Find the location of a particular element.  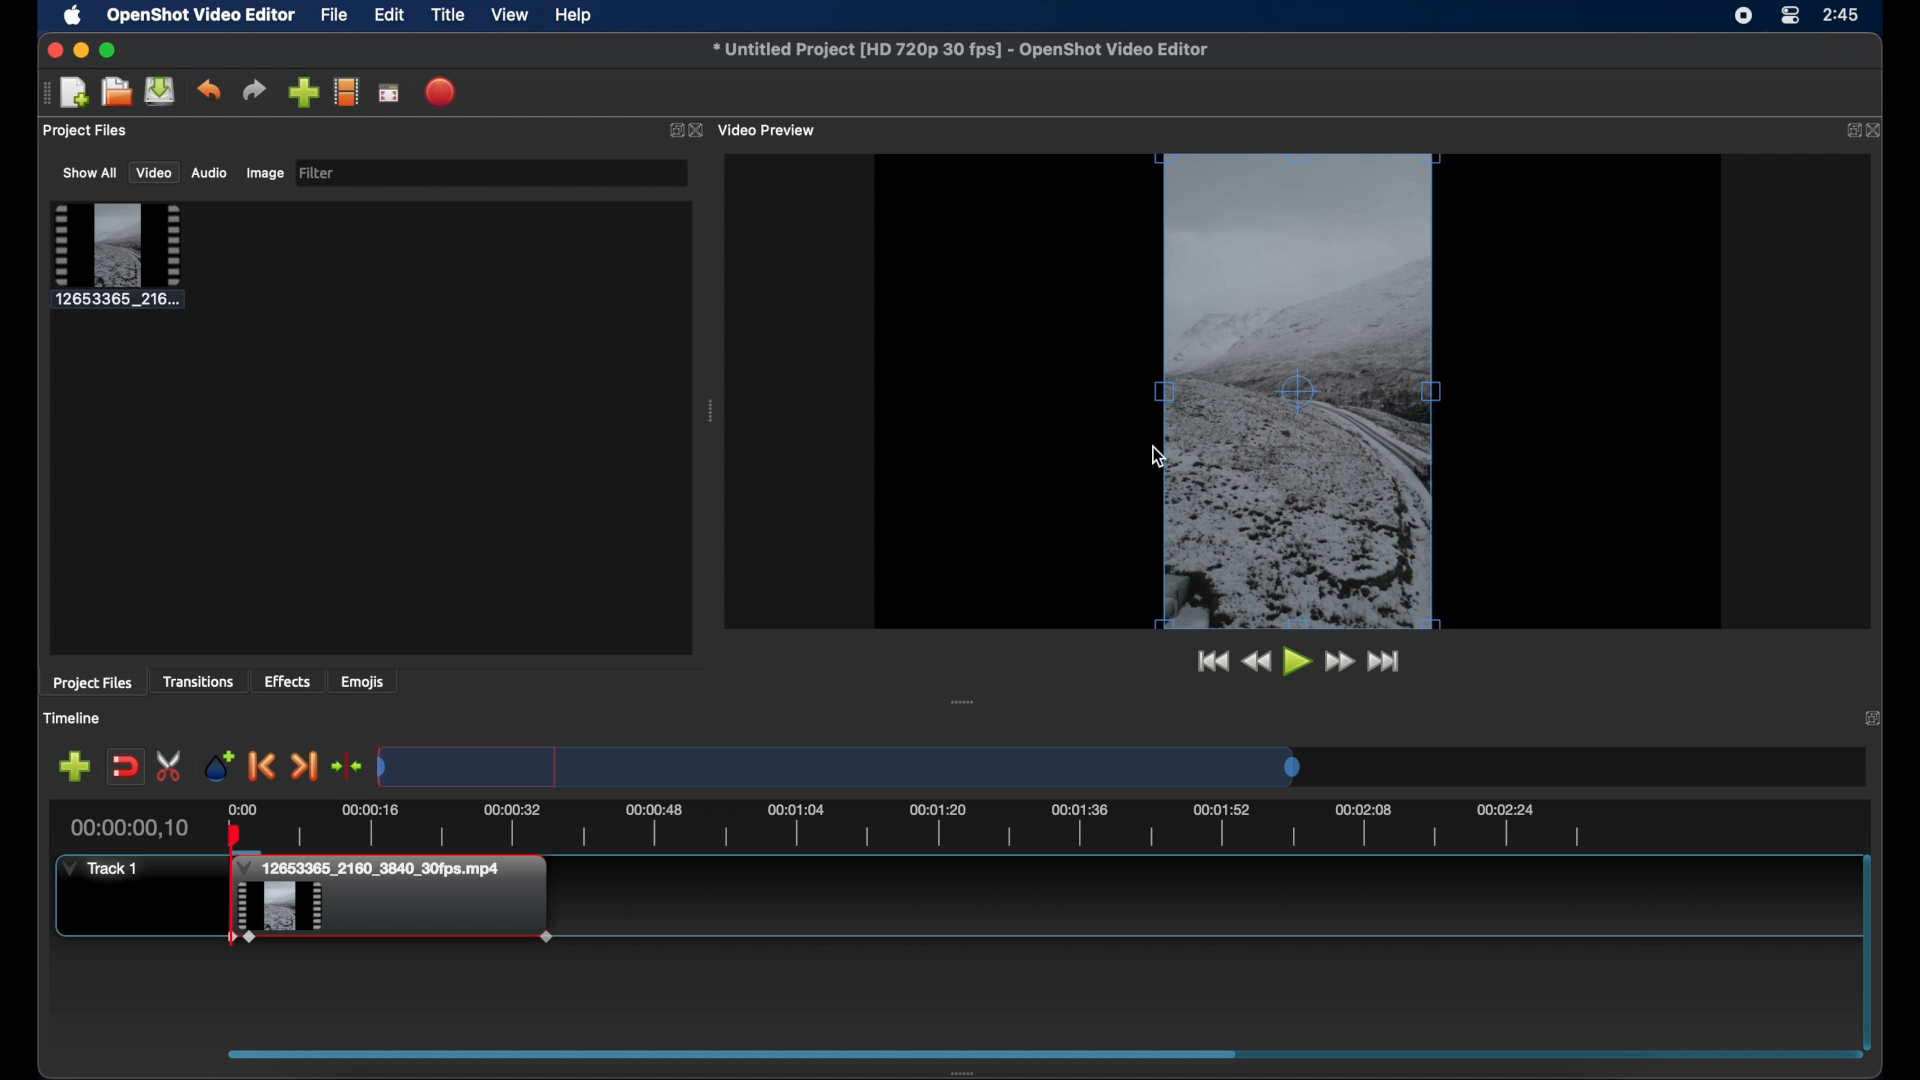

rewind is located at coordinates (1257, 661).